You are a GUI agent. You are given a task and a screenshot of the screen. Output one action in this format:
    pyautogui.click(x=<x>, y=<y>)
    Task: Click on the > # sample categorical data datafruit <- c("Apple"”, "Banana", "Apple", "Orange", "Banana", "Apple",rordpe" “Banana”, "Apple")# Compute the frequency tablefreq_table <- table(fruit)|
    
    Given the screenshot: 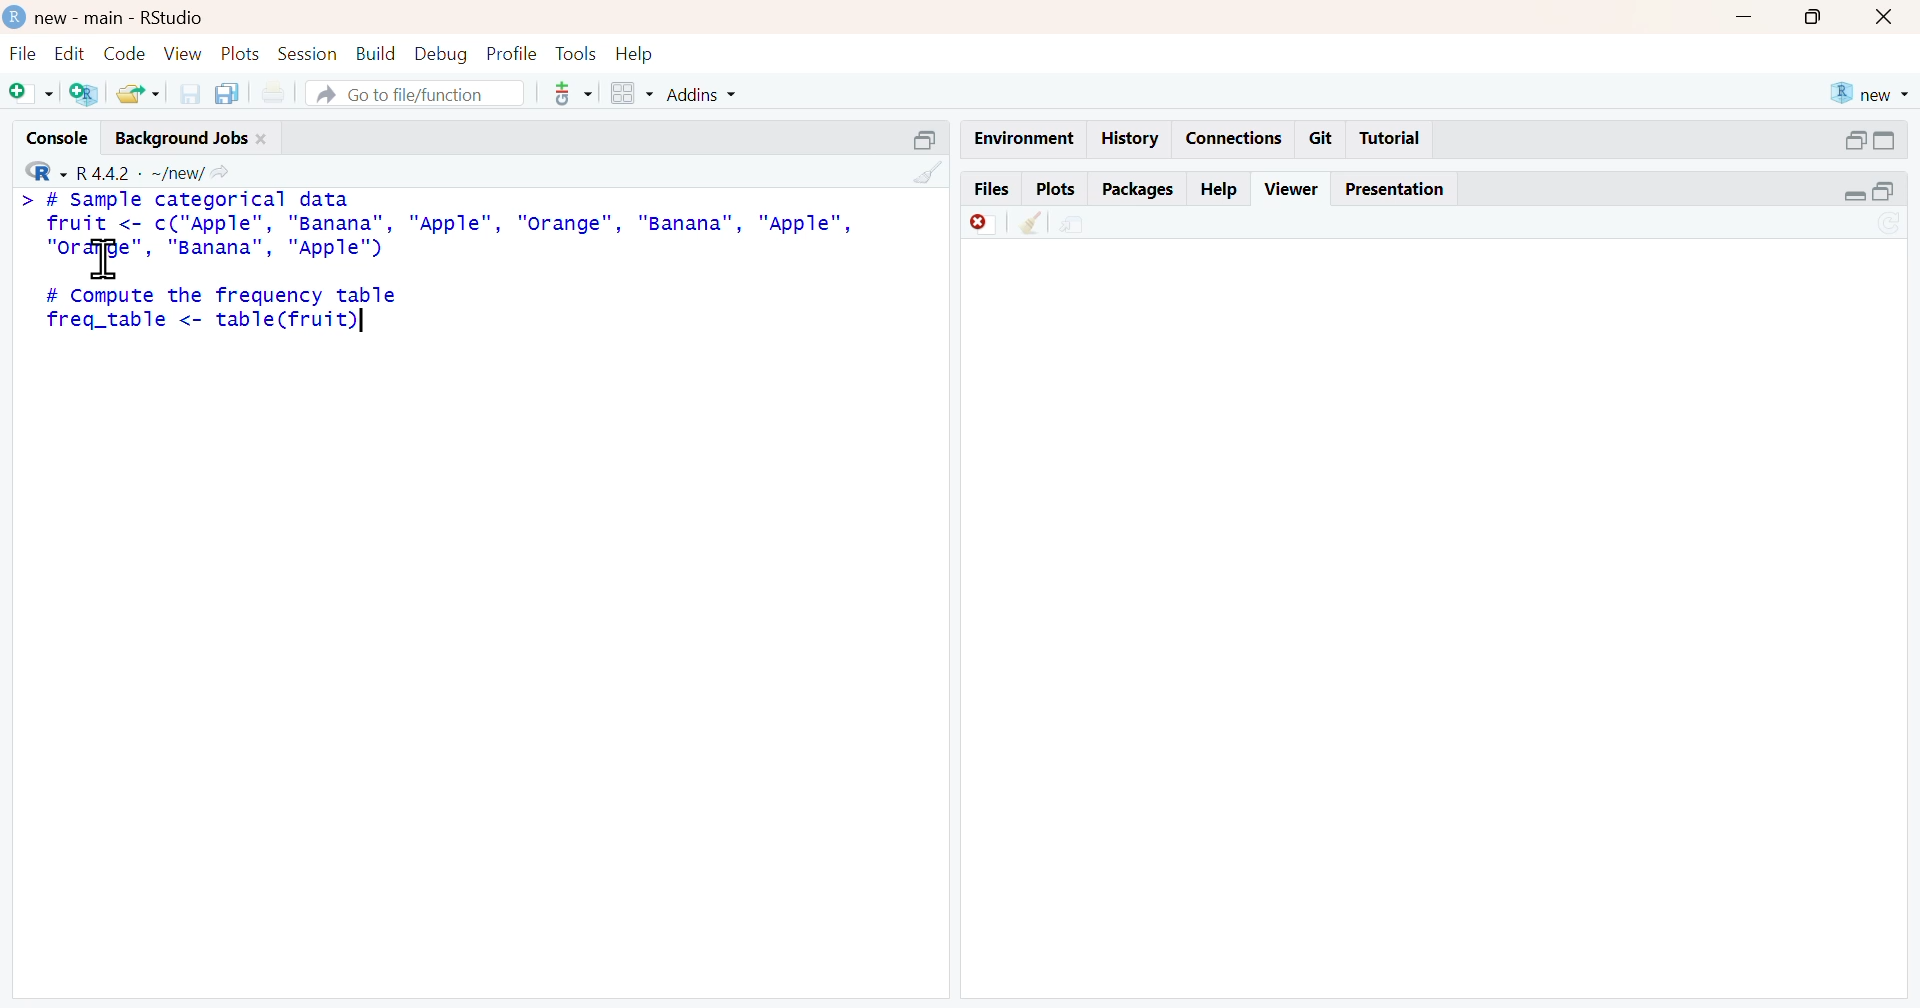 What is the action you would take?
    pyautogui.click(x=443, y=268)
    